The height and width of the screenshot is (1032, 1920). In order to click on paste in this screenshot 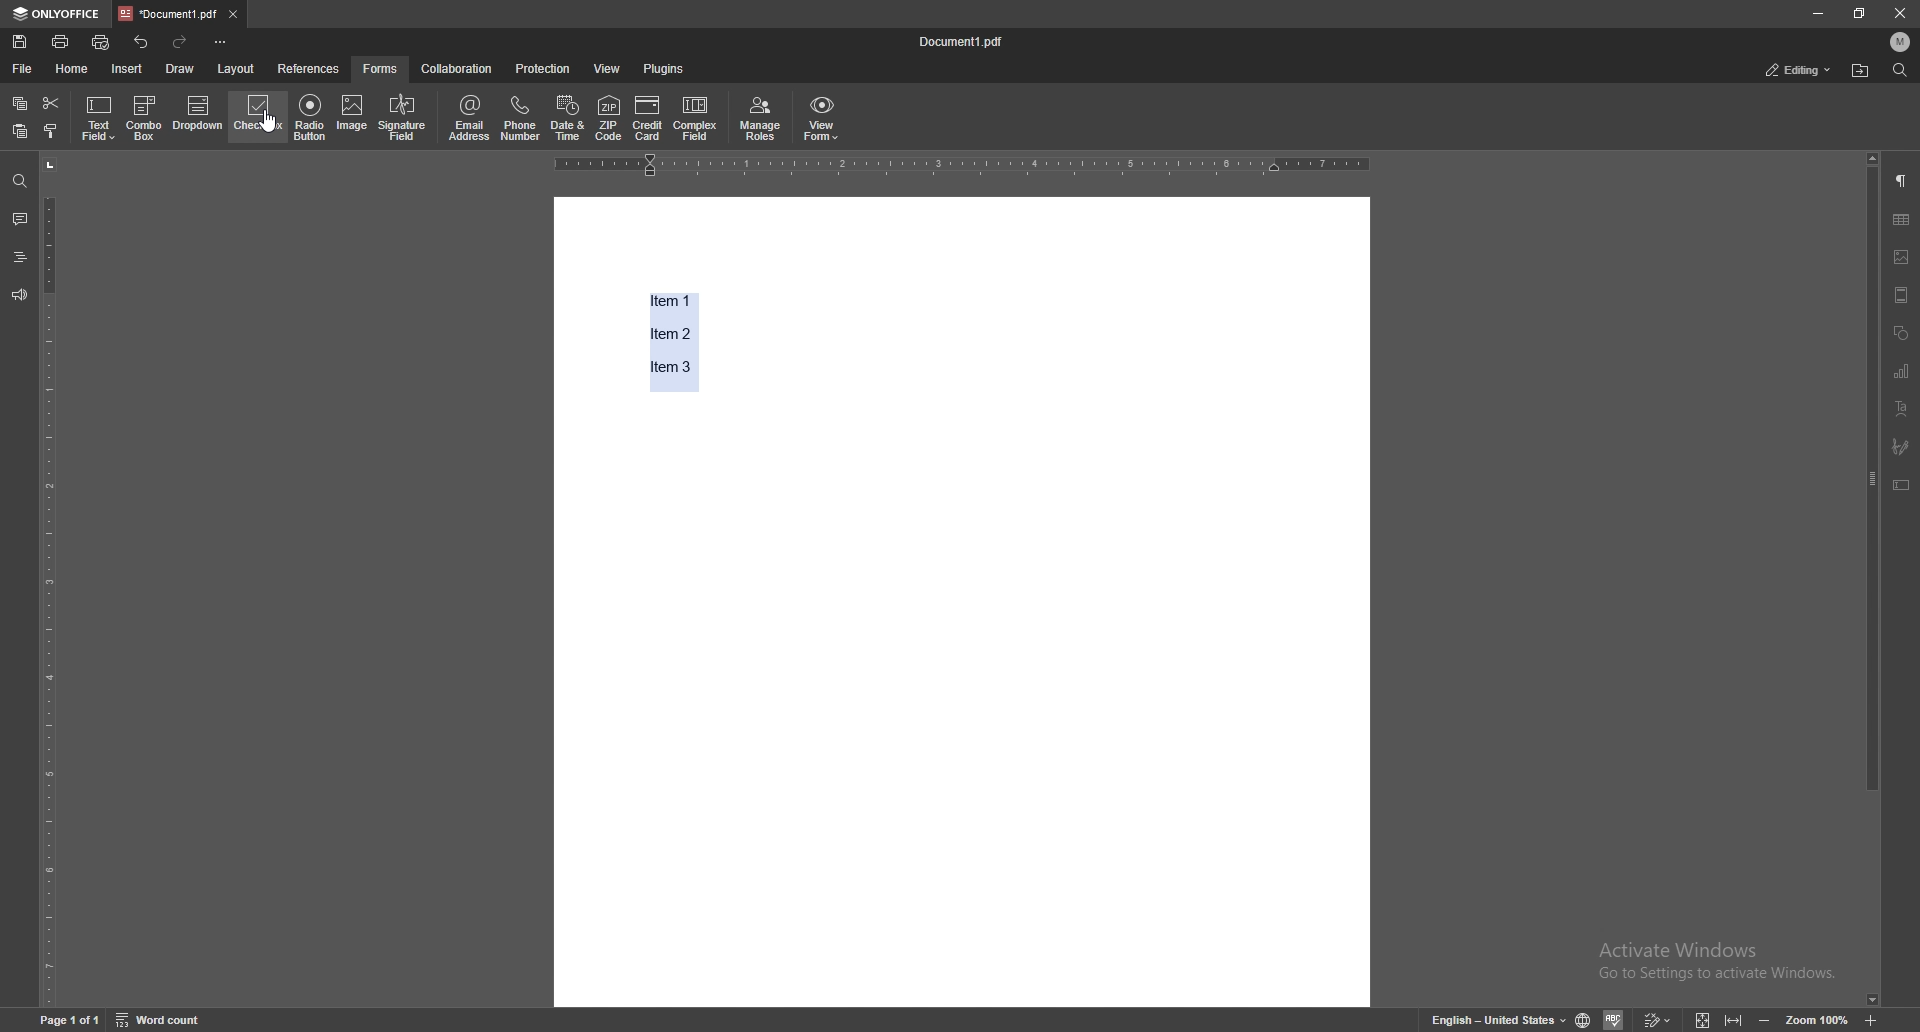, I will do `click(19, 131)`.